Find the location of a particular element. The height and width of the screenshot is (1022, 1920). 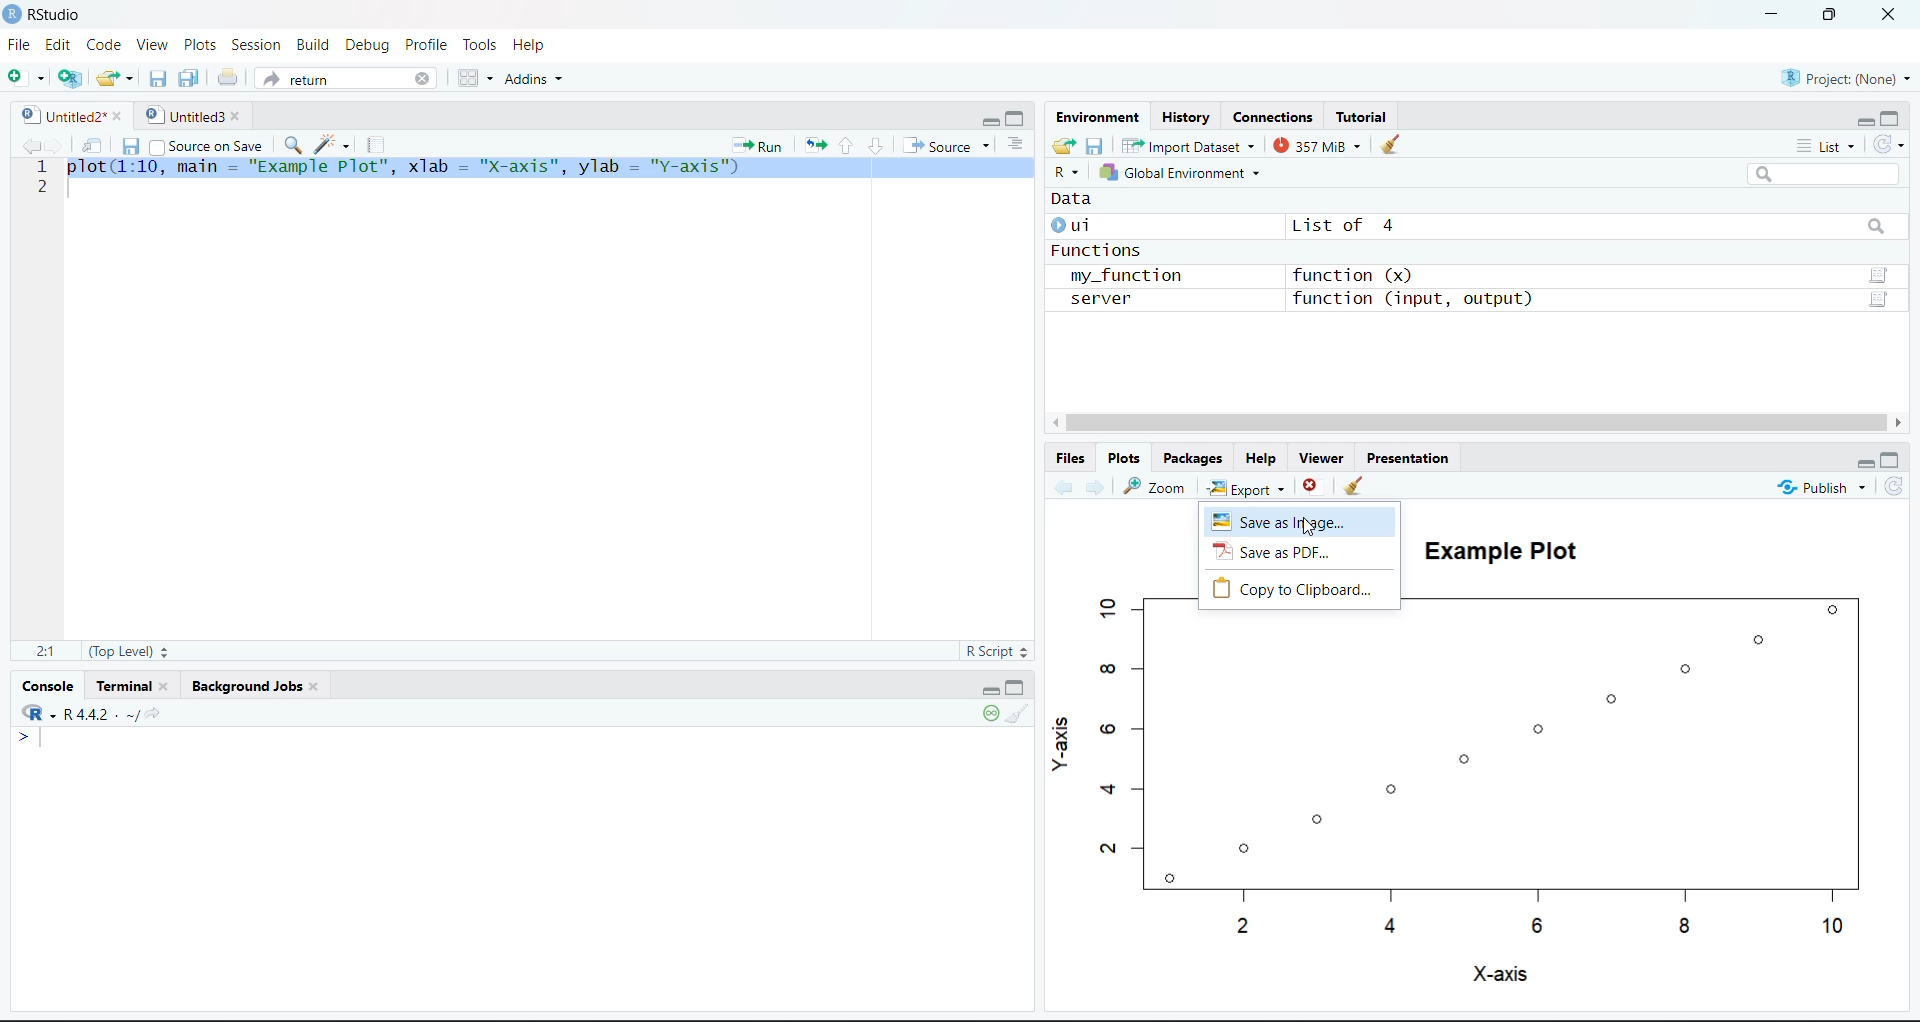

return is located at coordinates (344, 78).